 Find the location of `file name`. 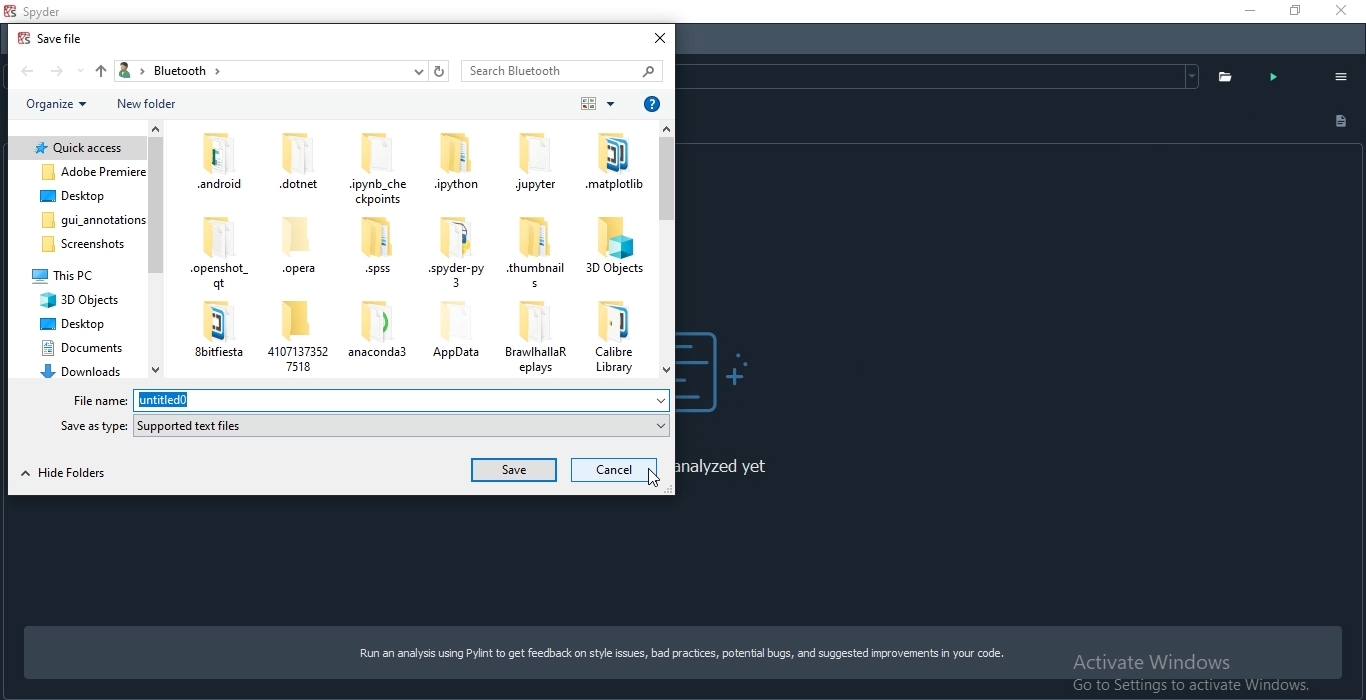

file name is located at coordinates (368, 399).